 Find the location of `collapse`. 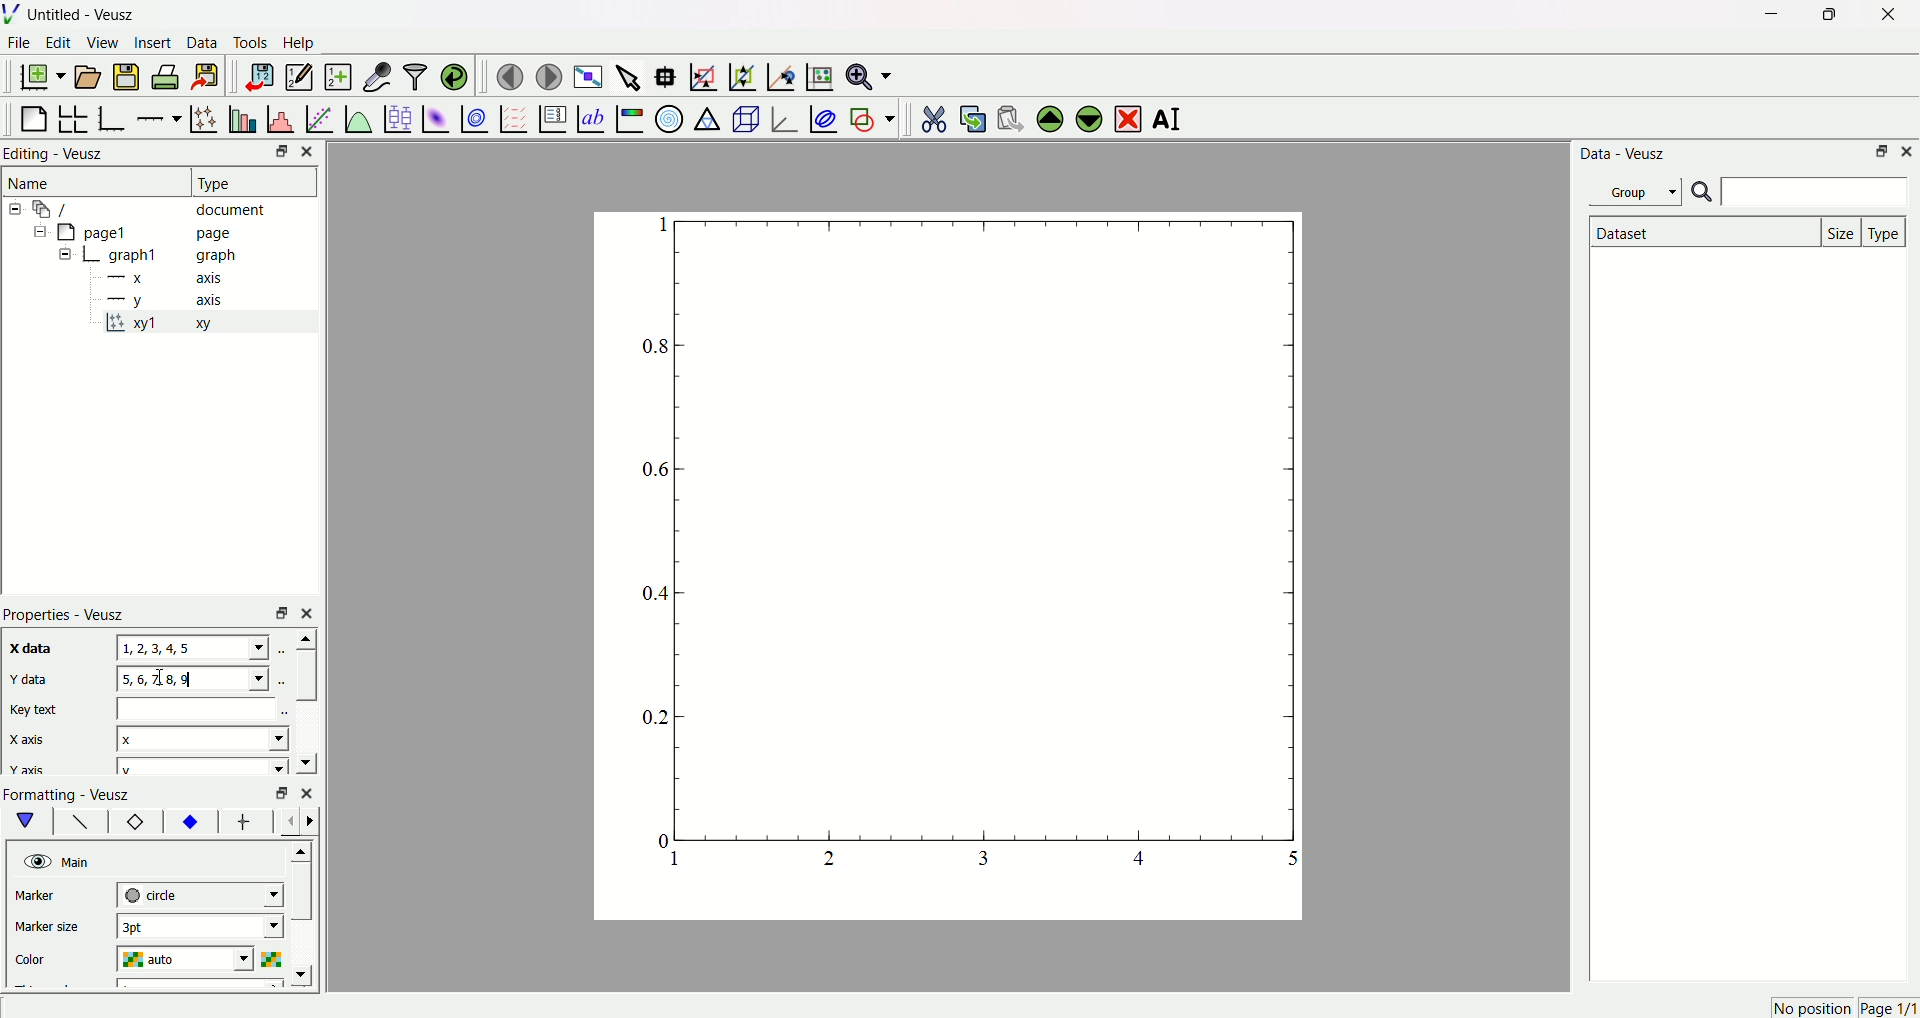

collapse is located at coordinates (18, 209).